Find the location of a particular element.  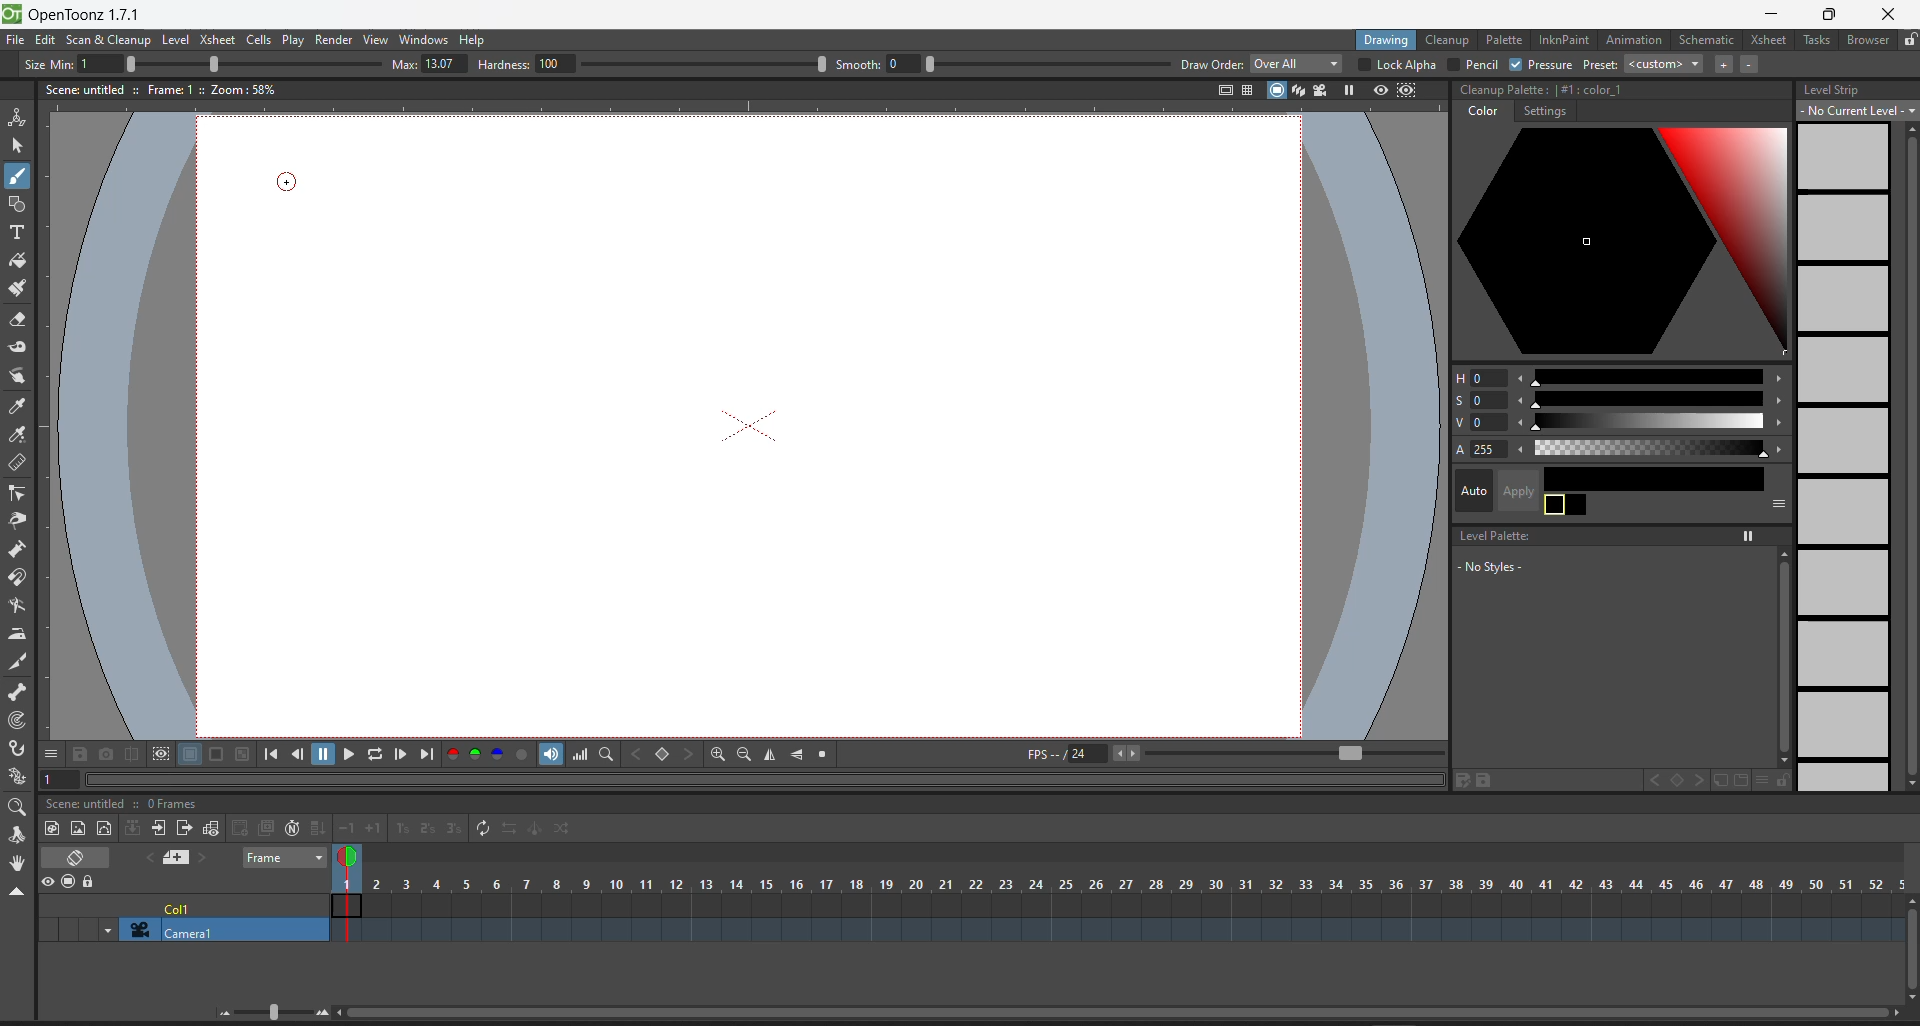

animate tool is located at coordinates (19, 117).